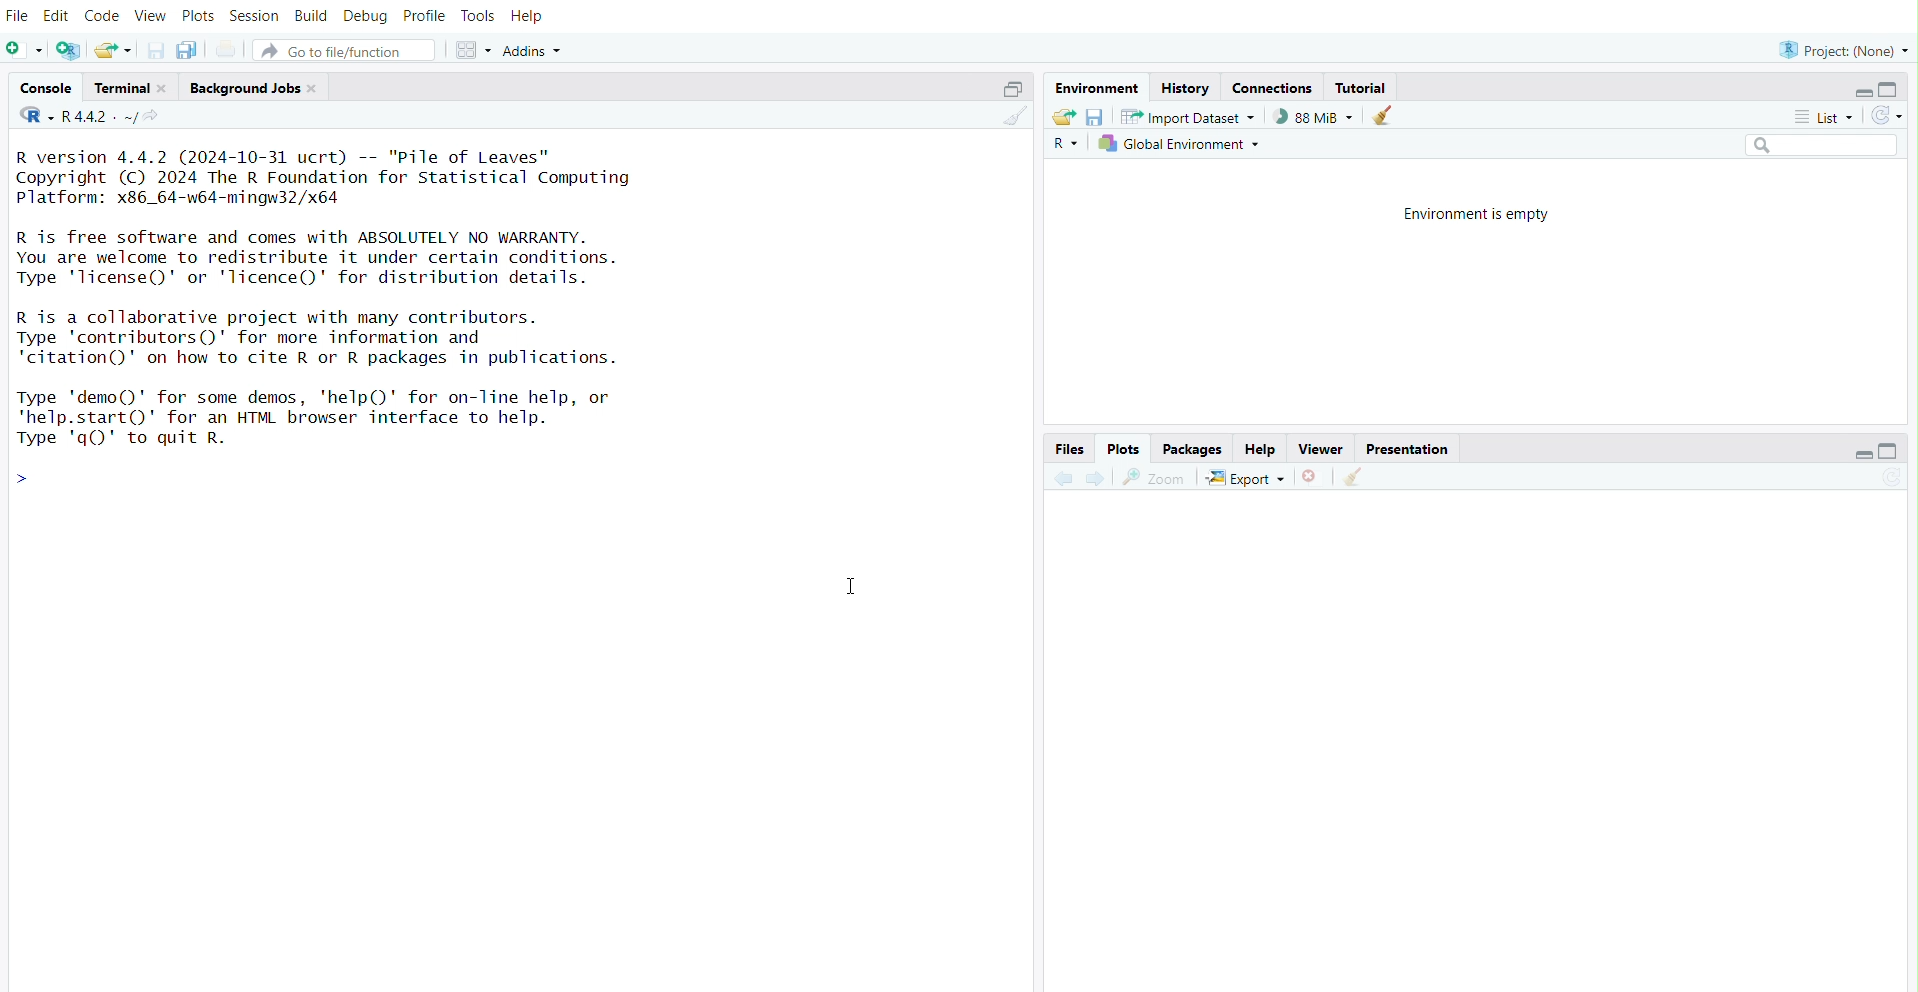 The image size is (1918, 992). What do you see at coordinates (1840, 48) in the screenshot?
I see `project: (None)` at bounding box center [1840, 48].